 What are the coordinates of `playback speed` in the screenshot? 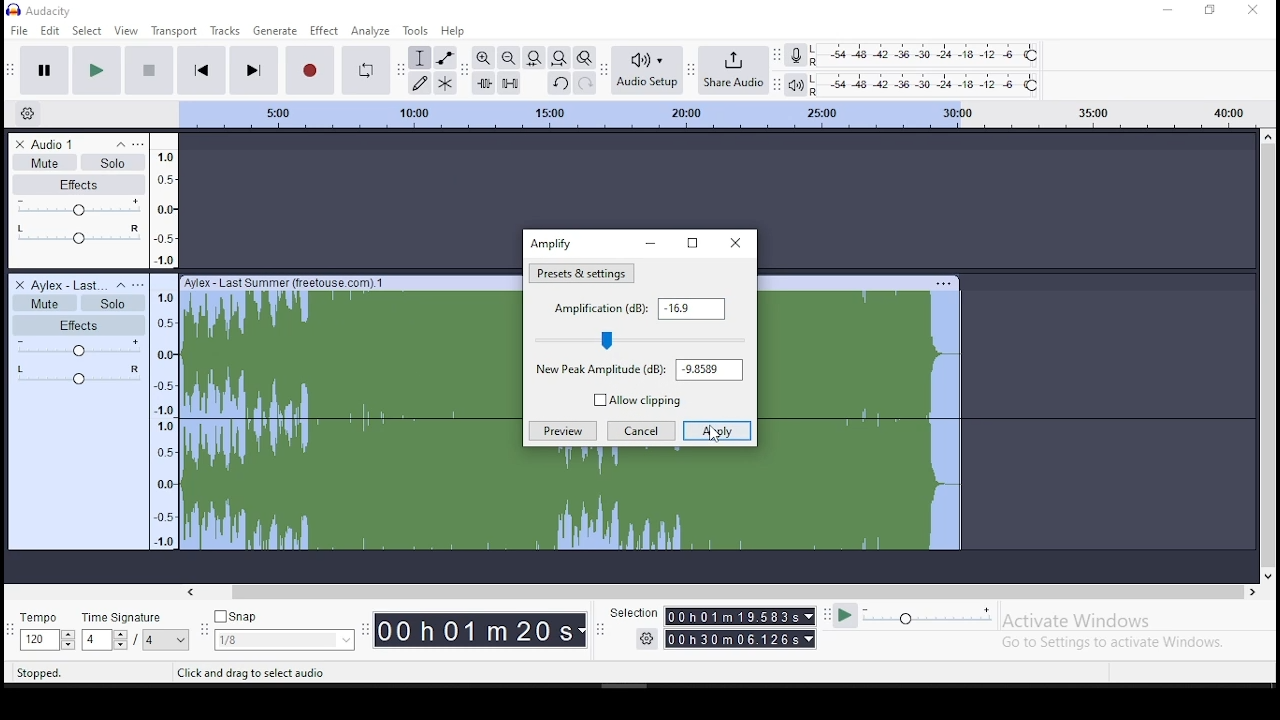 It's located at (920, 617).